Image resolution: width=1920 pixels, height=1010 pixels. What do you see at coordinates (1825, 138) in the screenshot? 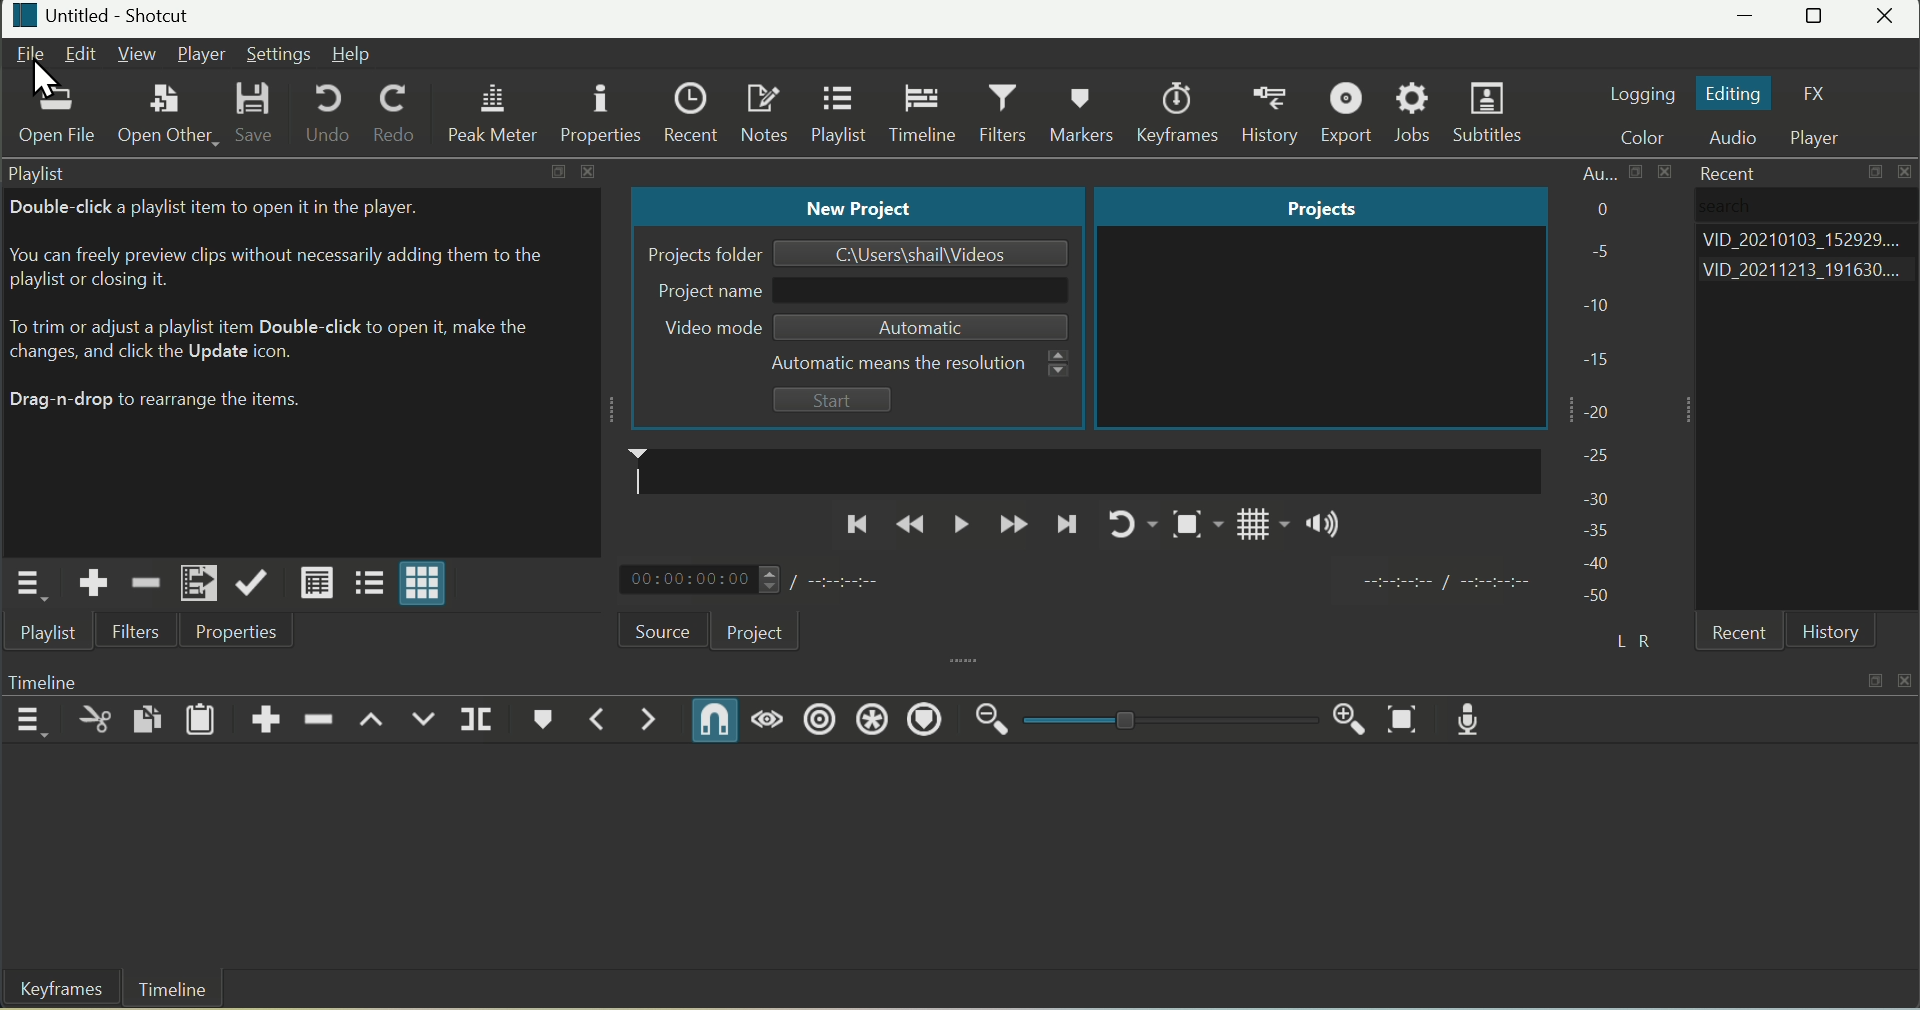
I see `Player` at bounding box center [1825, 138].